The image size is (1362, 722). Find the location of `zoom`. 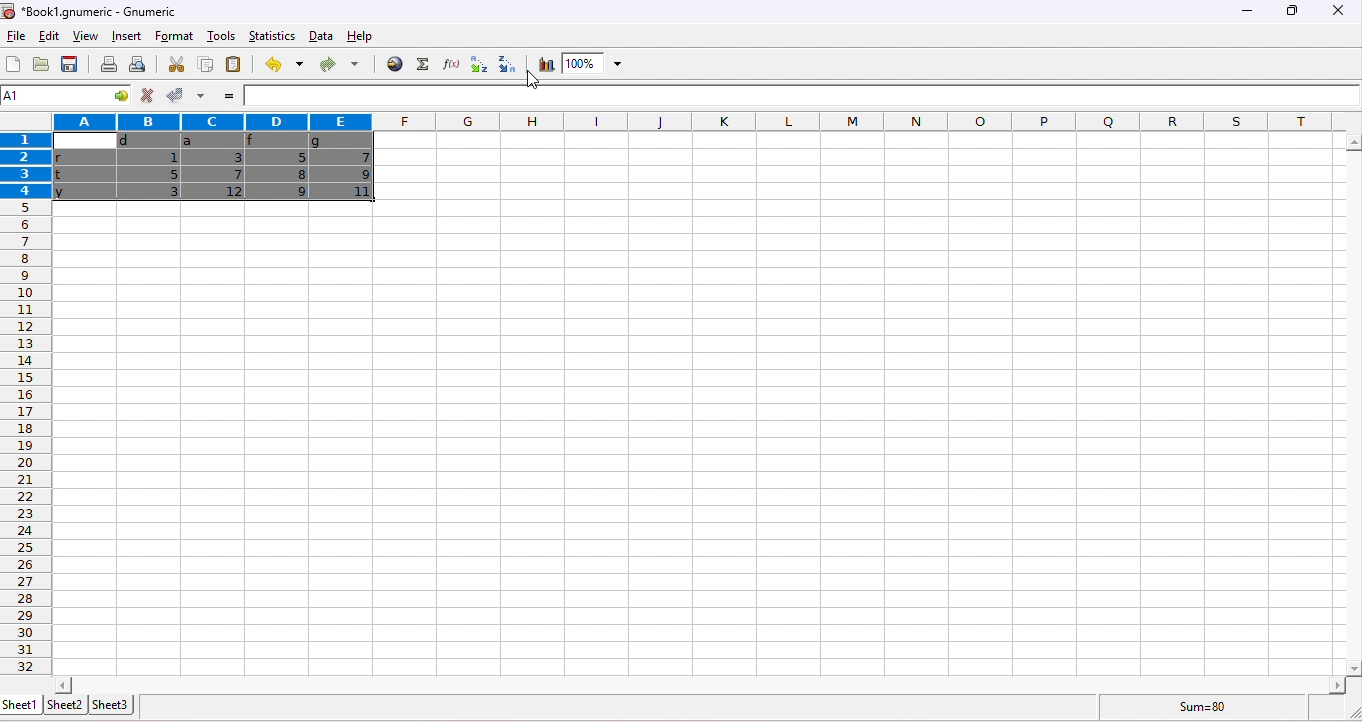

zoom is located at coordinates (592, 63).